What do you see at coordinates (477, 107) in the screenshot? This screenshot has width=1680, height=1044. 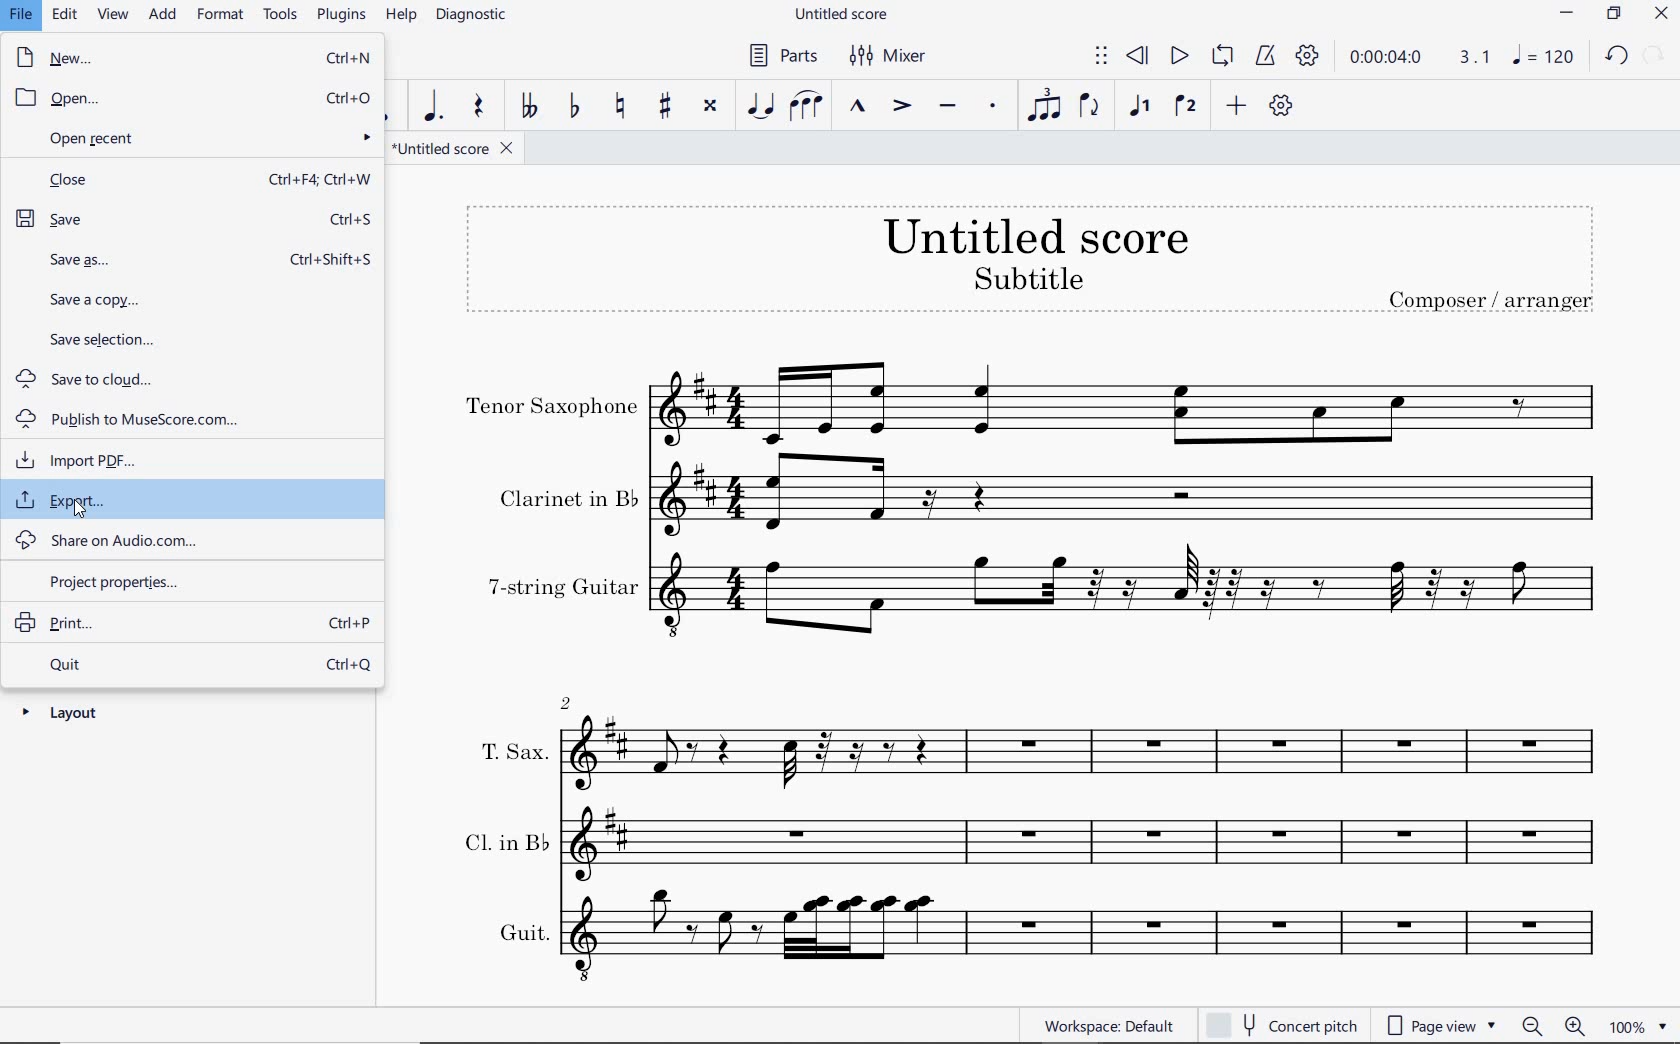 I see `REST` at bounding box center [477, 107].